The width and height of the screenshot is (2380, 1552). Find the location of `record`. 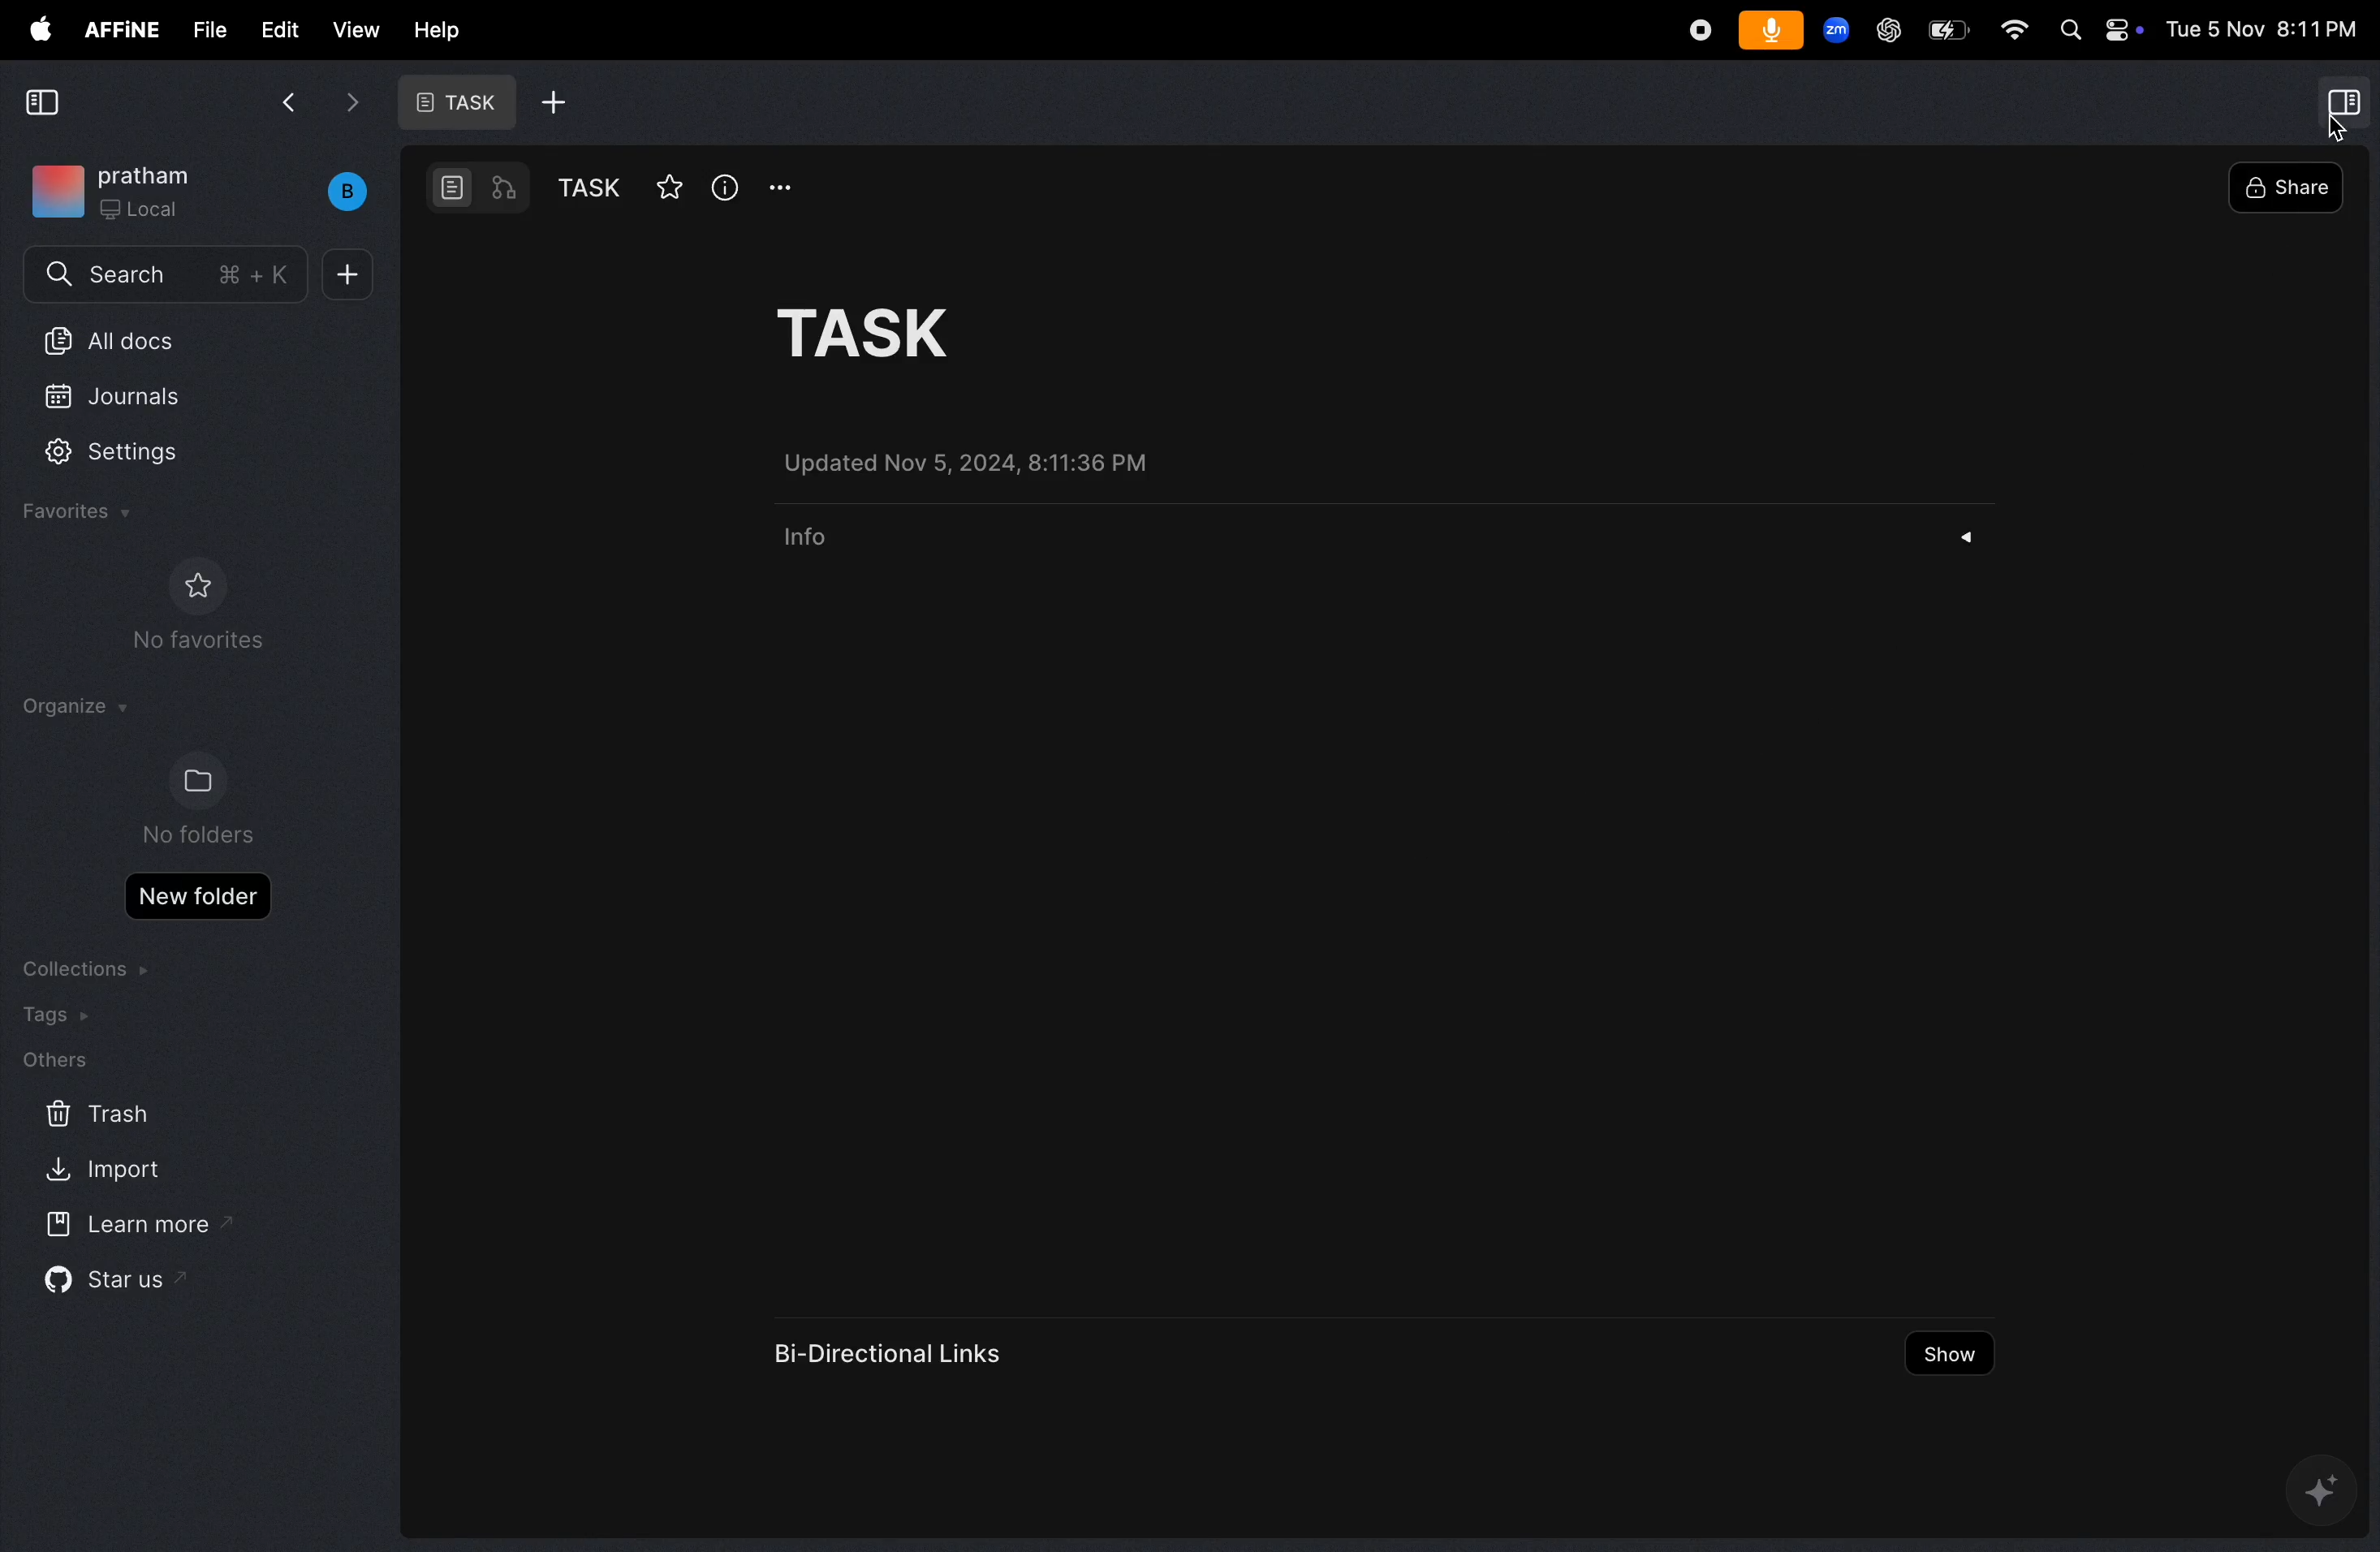

record is located at coordinates (1695, 29).